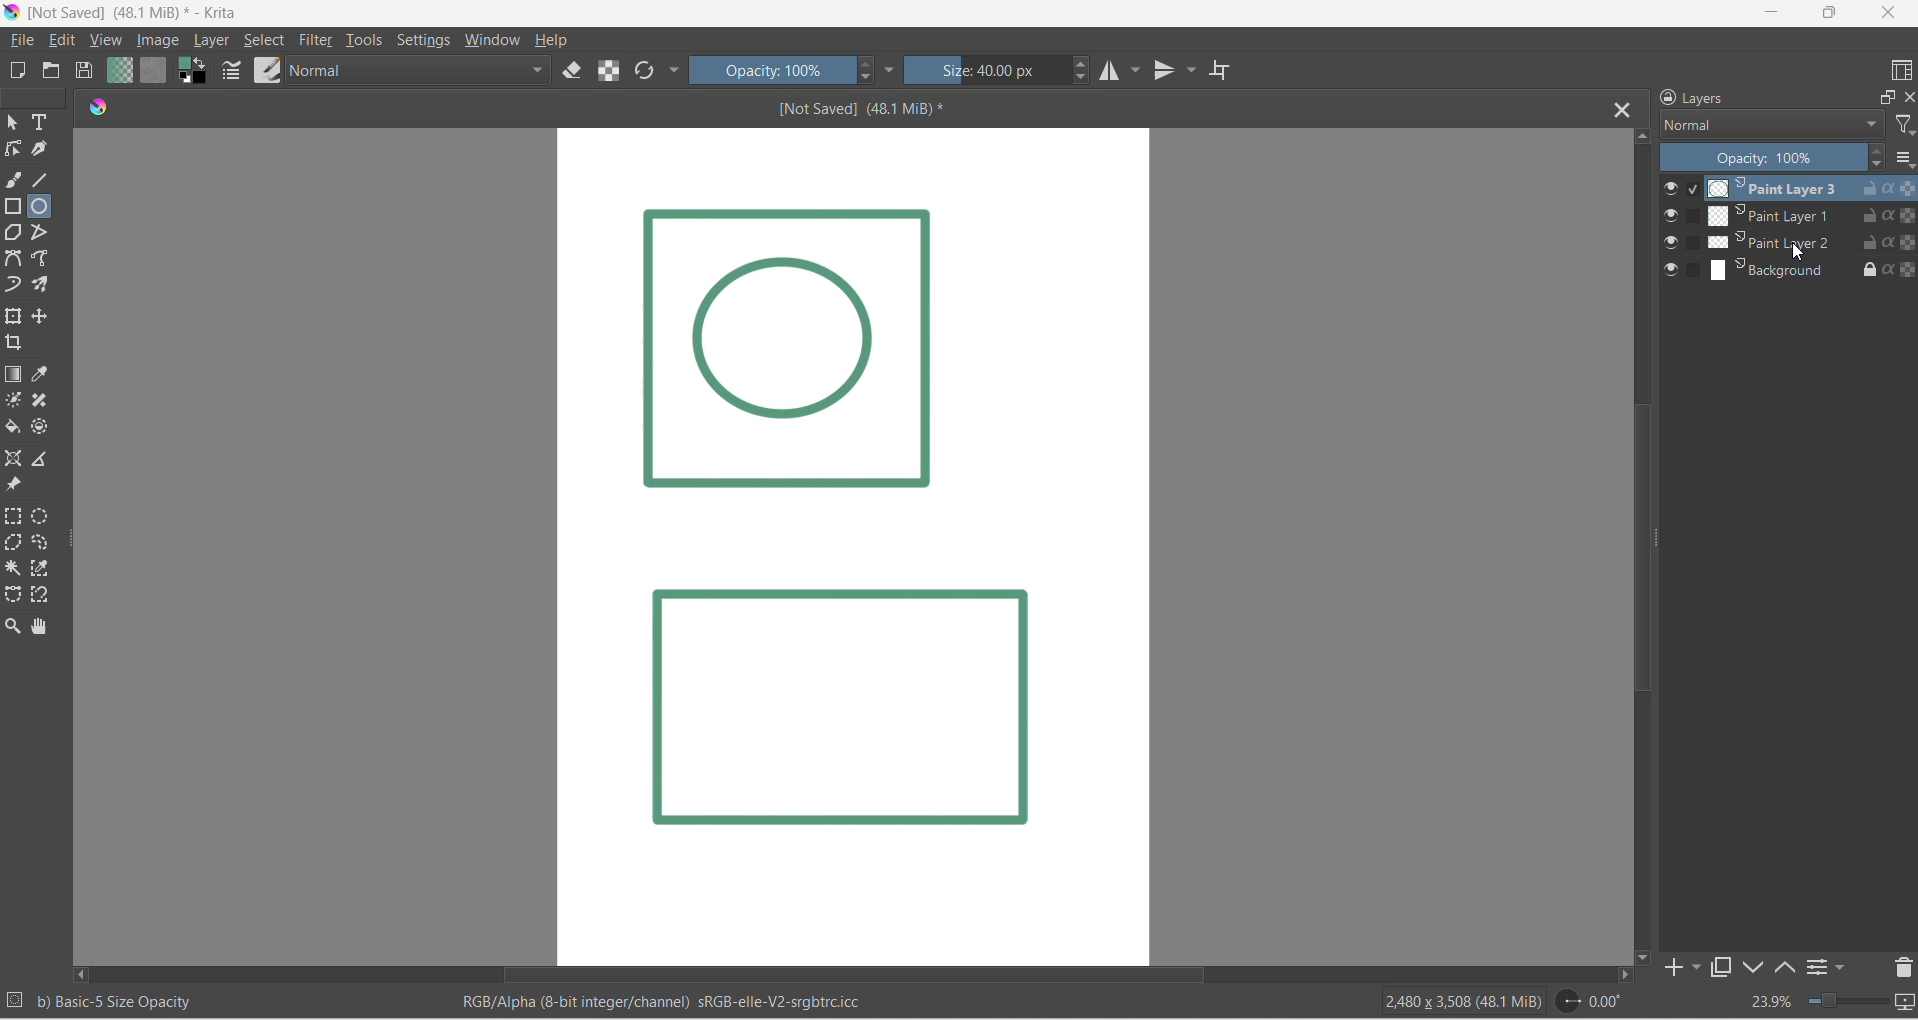  Describe the element at coordinates (49, 233) in the screenshot. I see `polyline tool` at that location.